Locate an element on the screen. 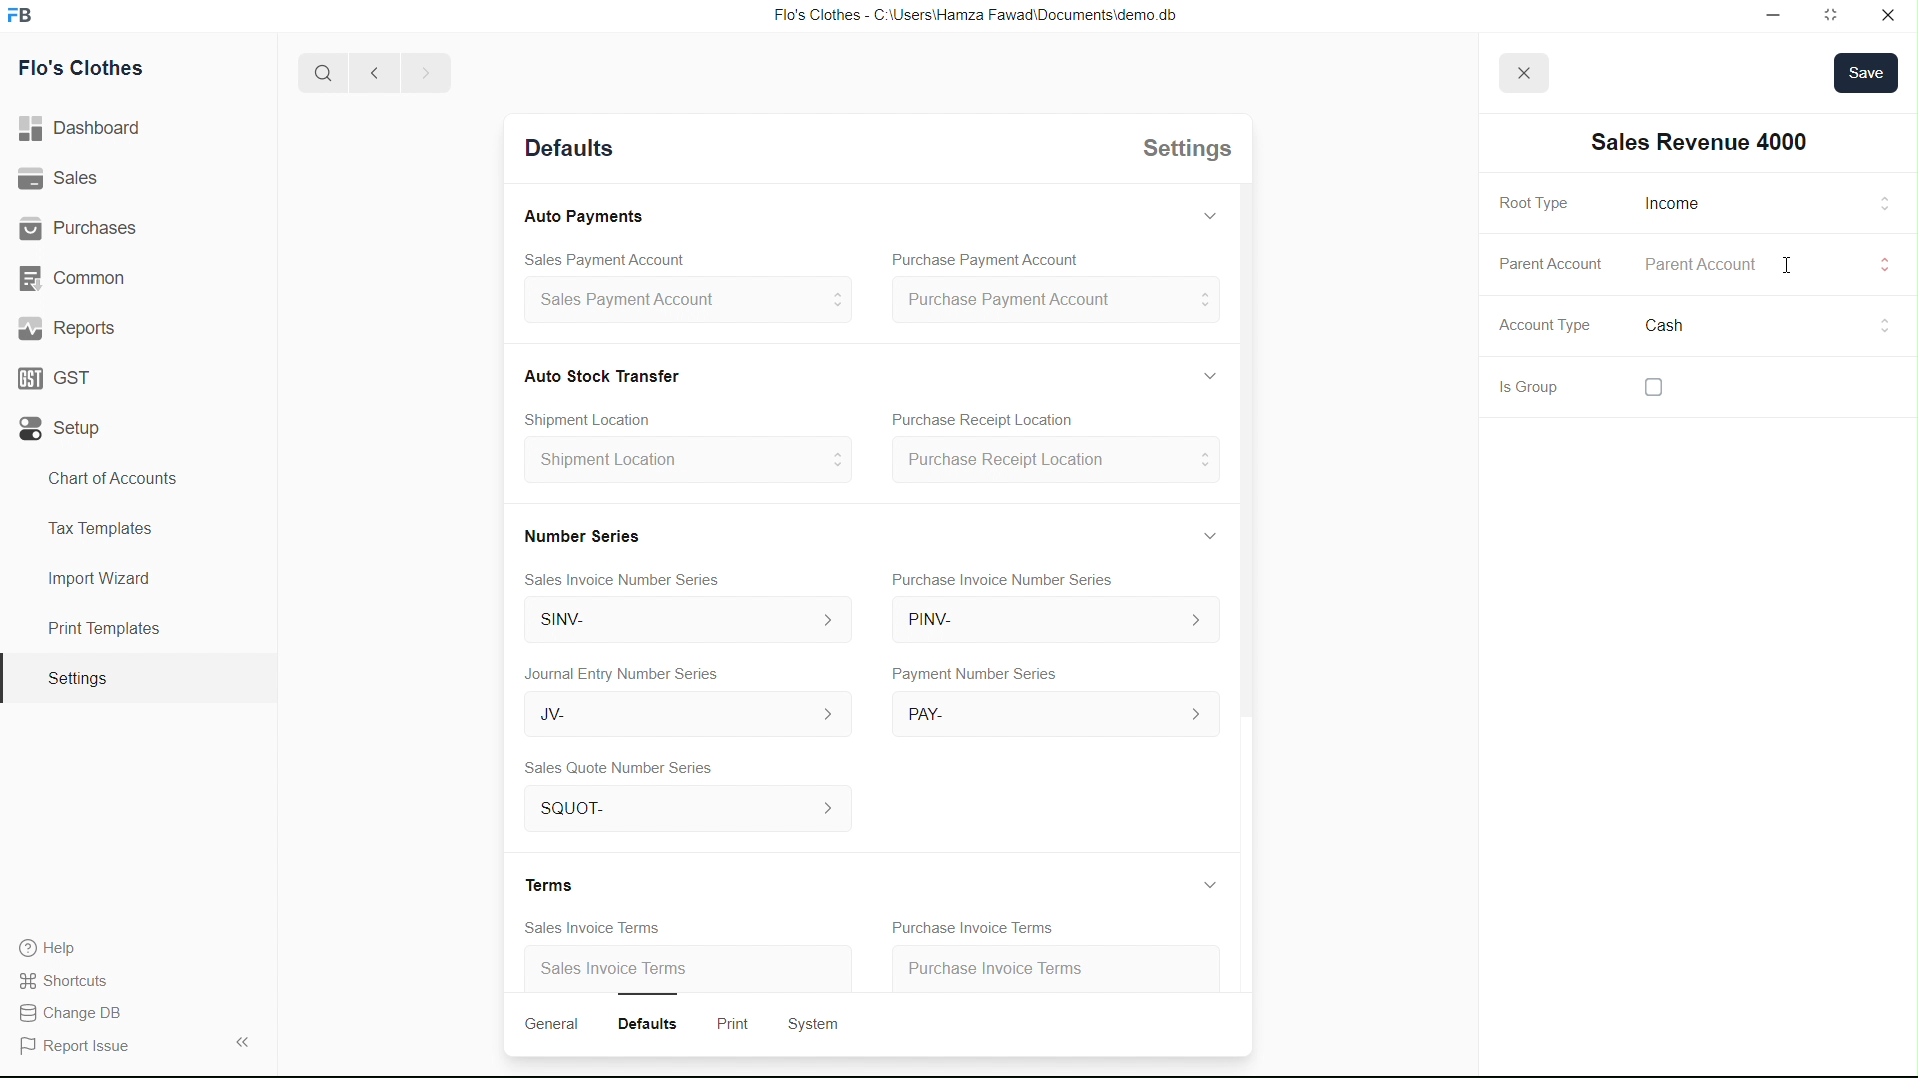 The width and height of the screenshot is (1918, 1078). Terms is located at coordinates (554, 884).